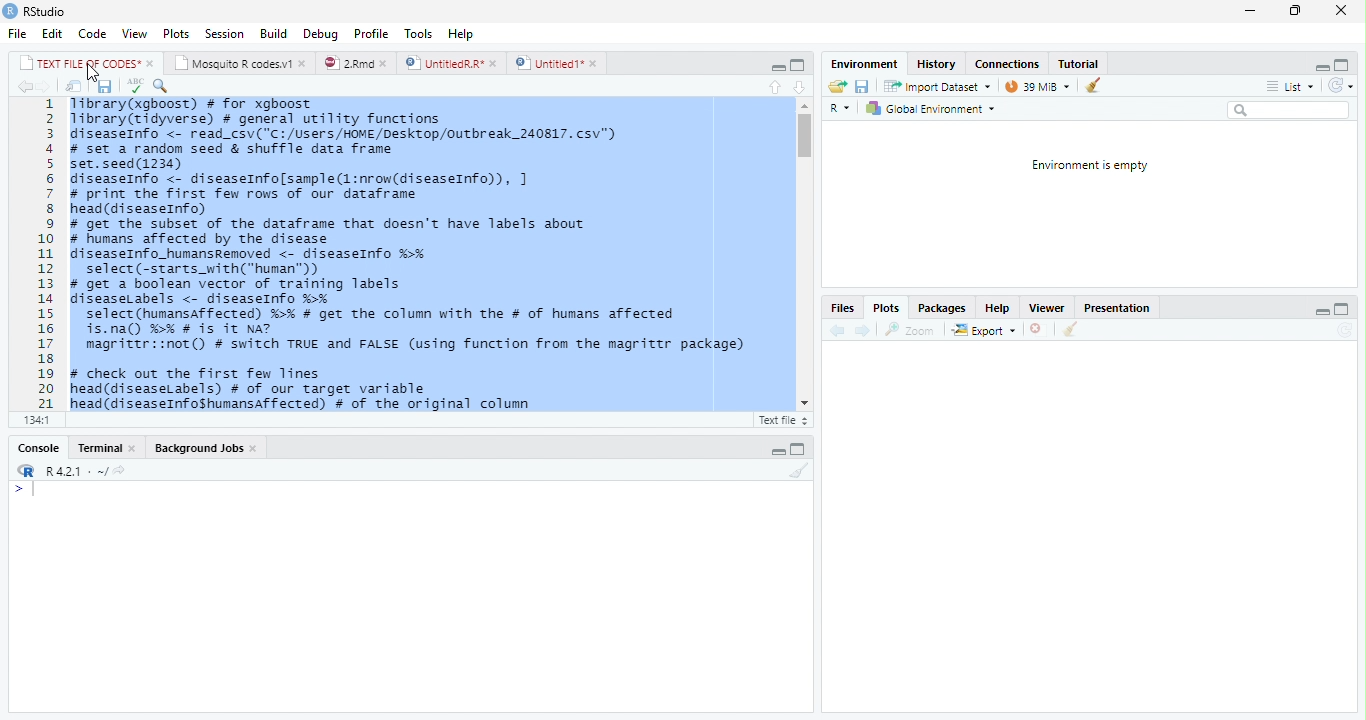 This screenshot has width=1366, height=720. What do you see at coordinates (837, 85) in the screenshot?
I see `Open folder` at bounding box center [837, 85].